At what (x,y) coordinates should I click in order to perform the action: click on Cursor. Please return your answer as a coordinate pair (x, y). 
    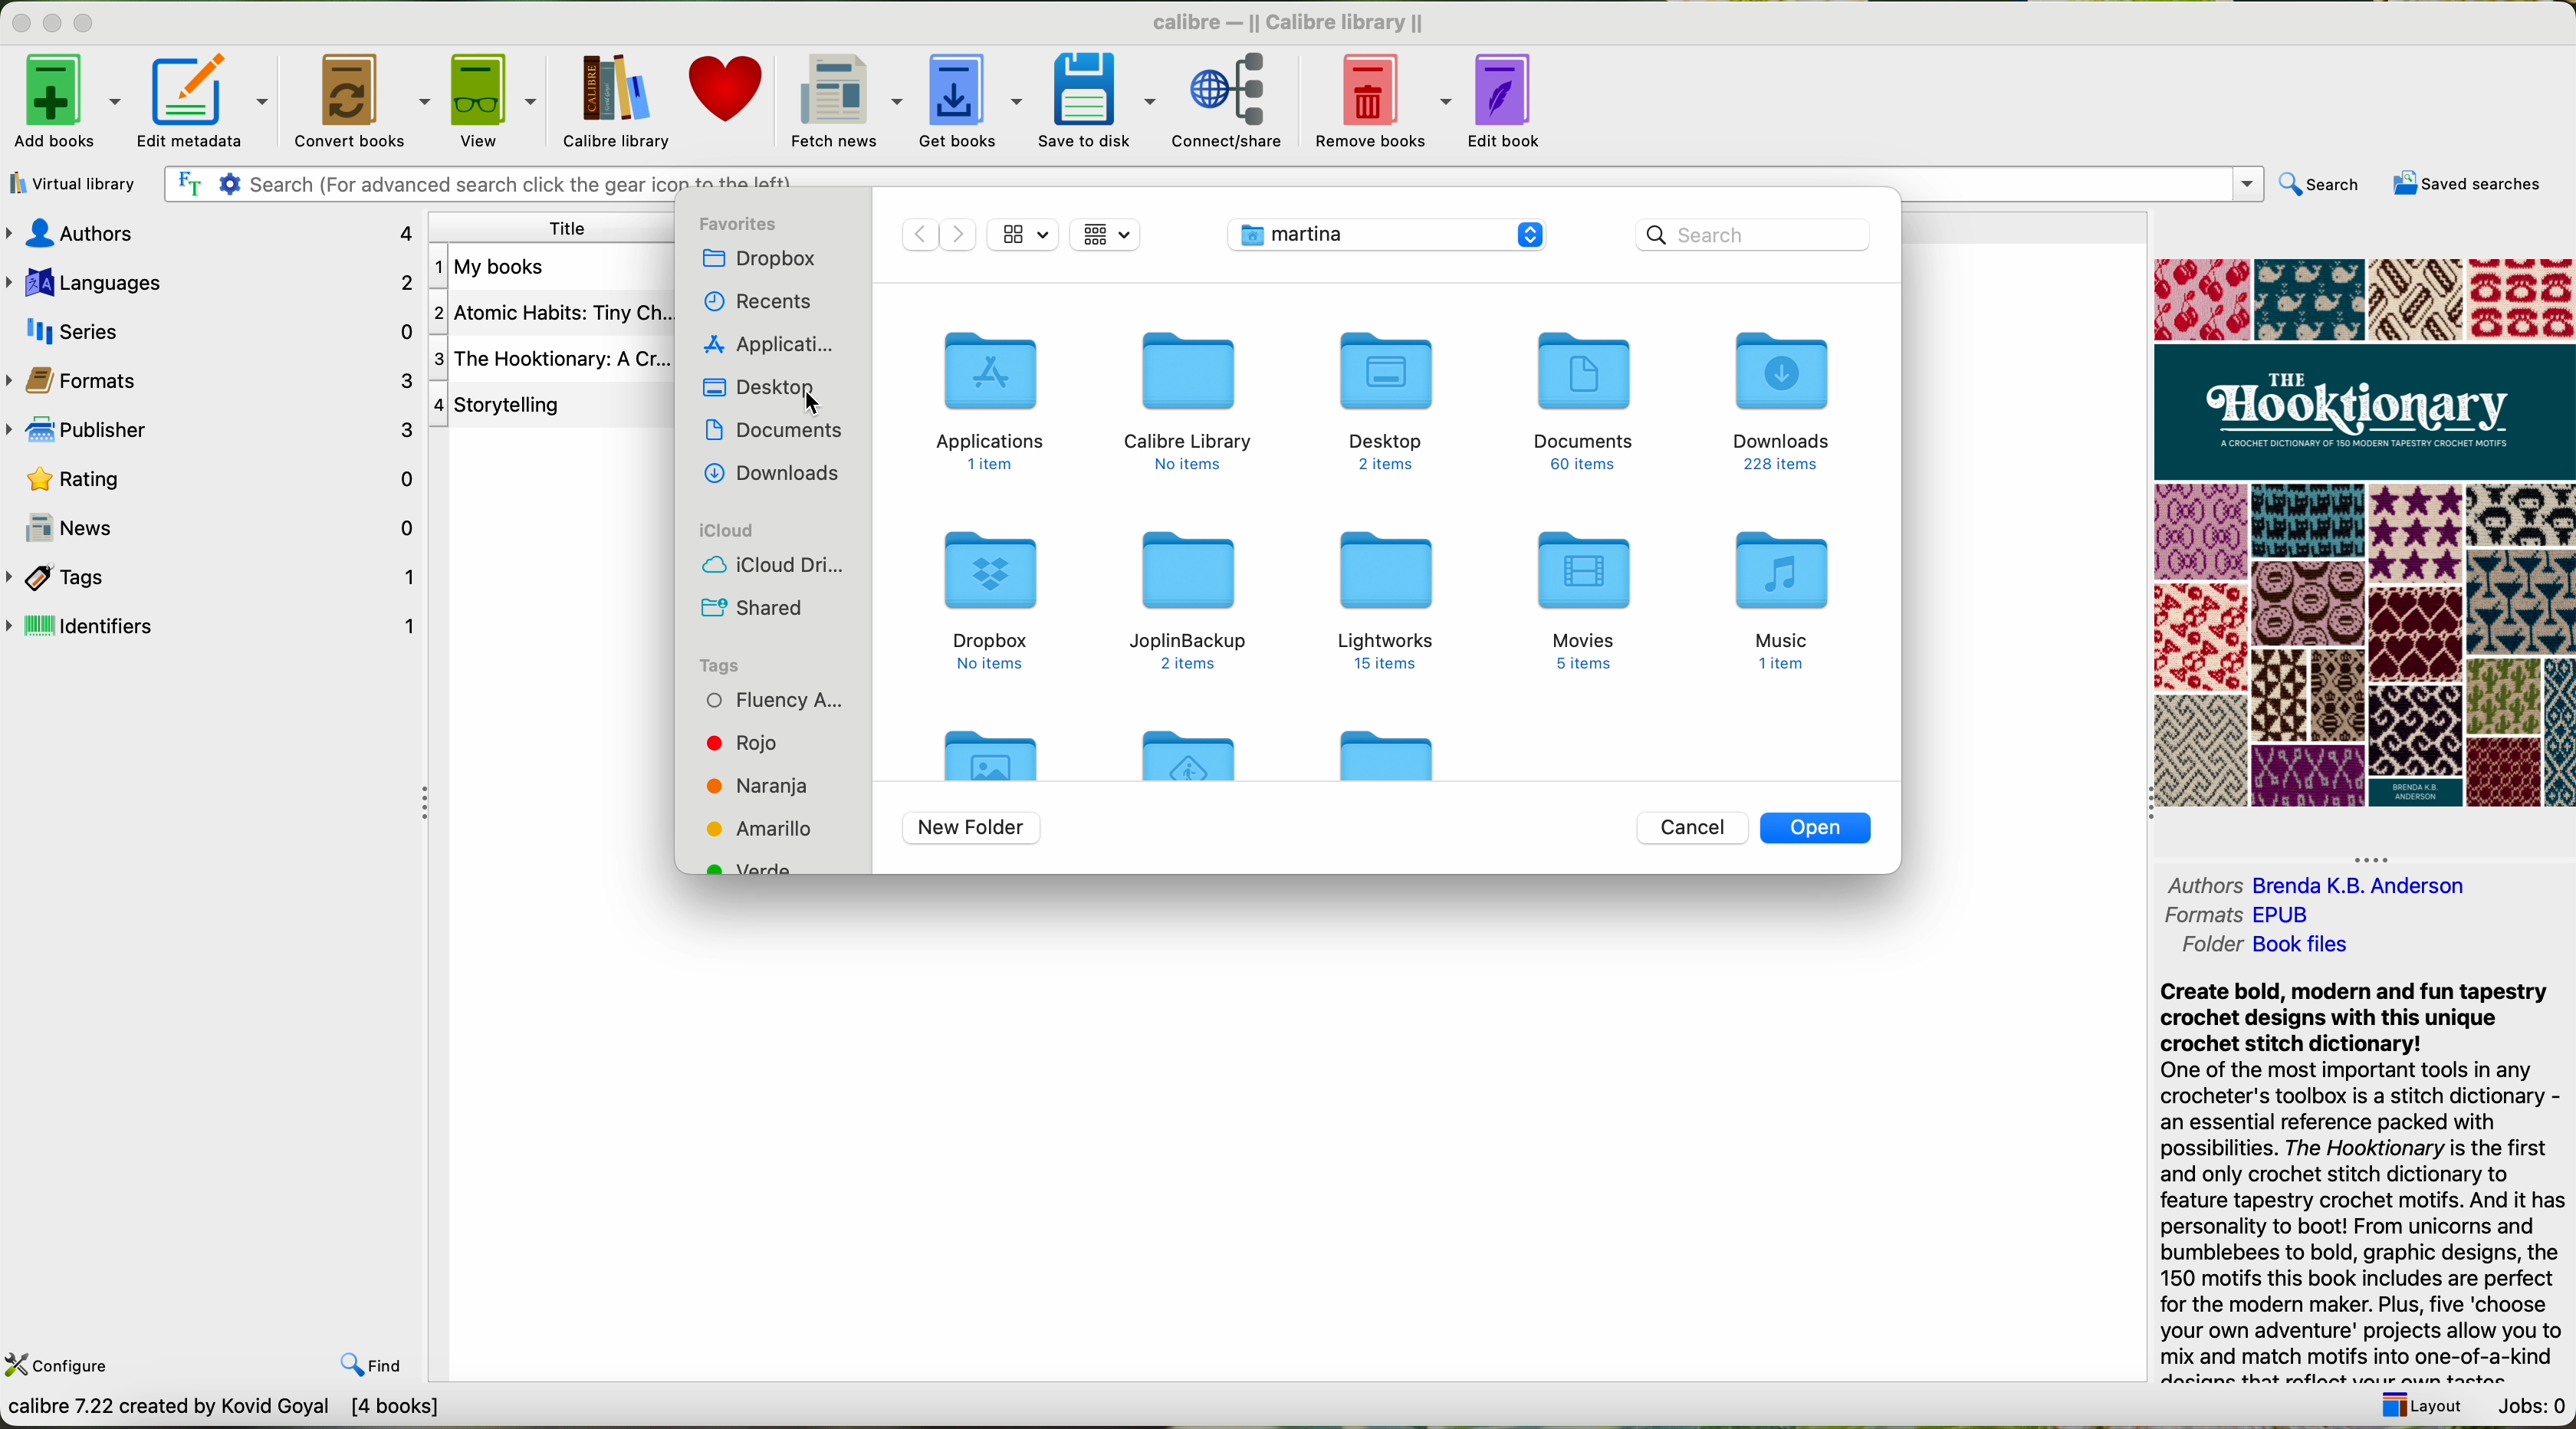
    Looking at the image, I should click on (810, 404).